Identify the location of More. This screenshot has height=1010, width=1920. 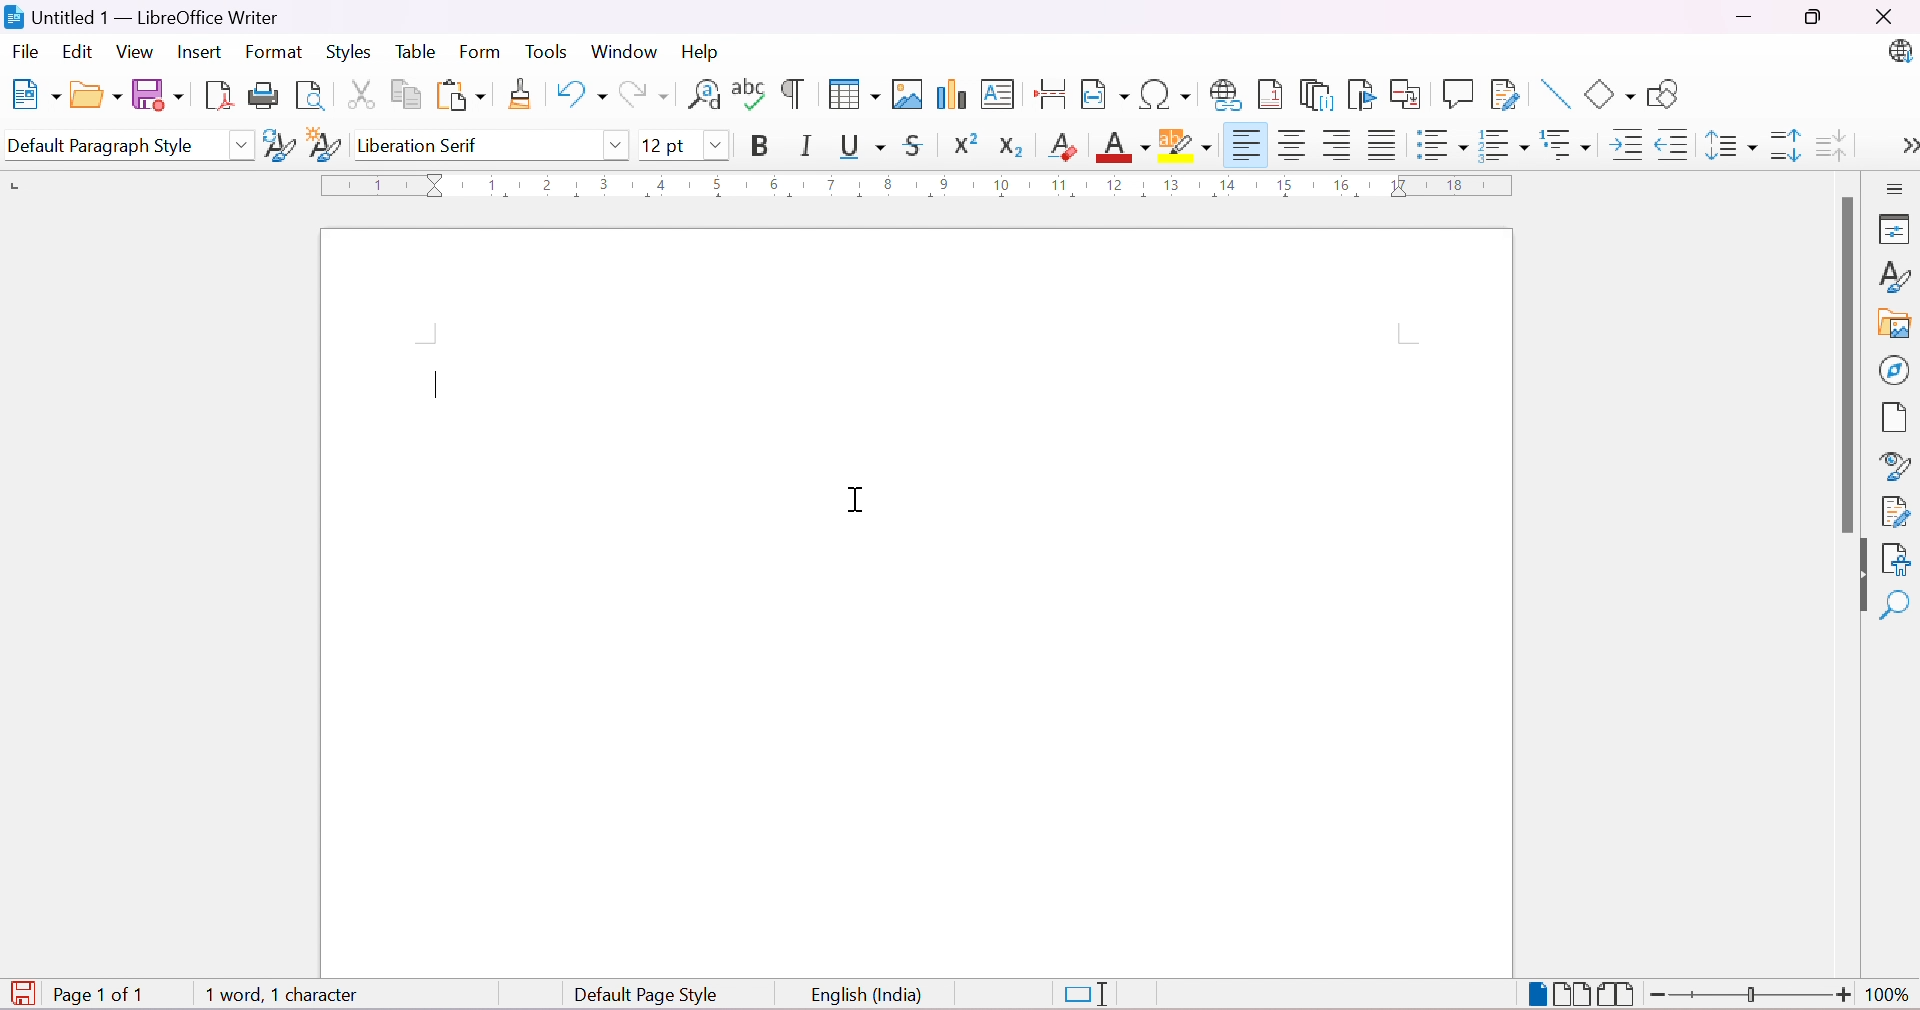
(1908, 144).